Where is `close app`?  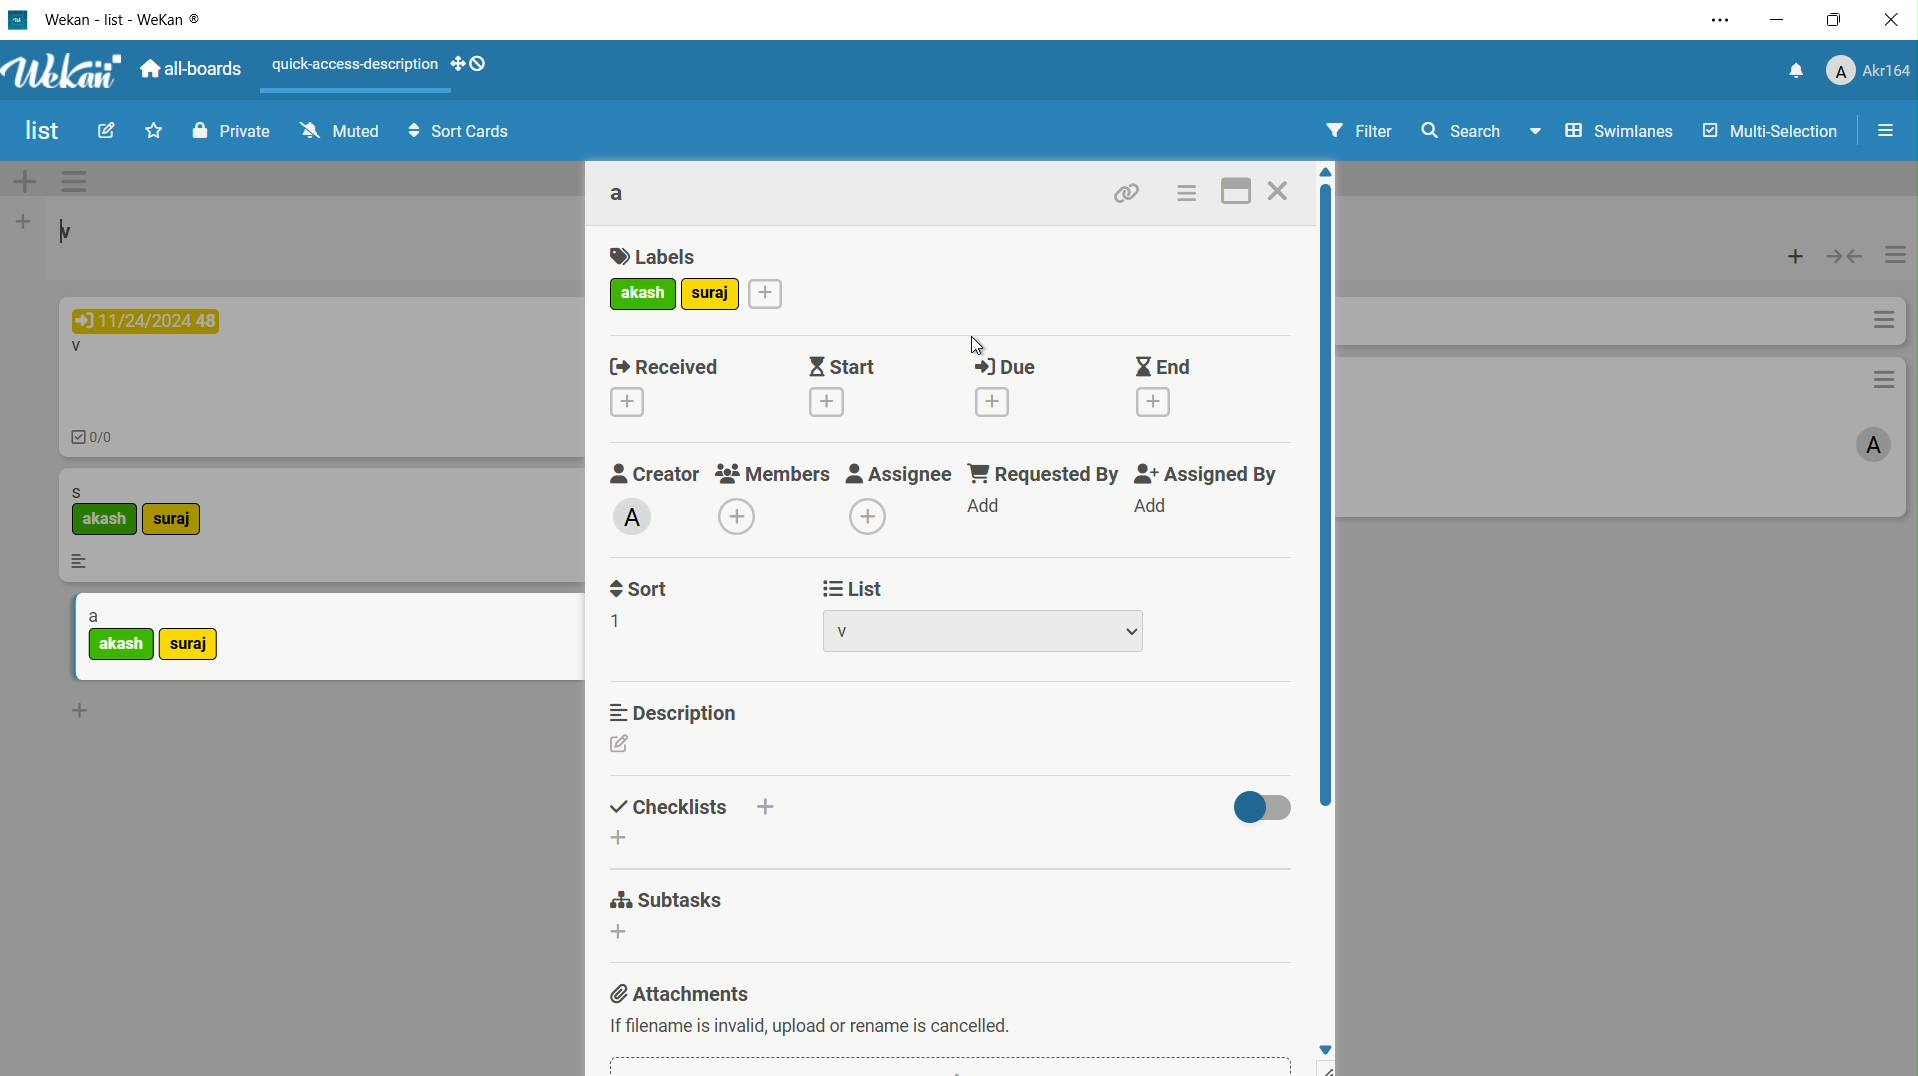
close app is located at coordinates (1893, 24).